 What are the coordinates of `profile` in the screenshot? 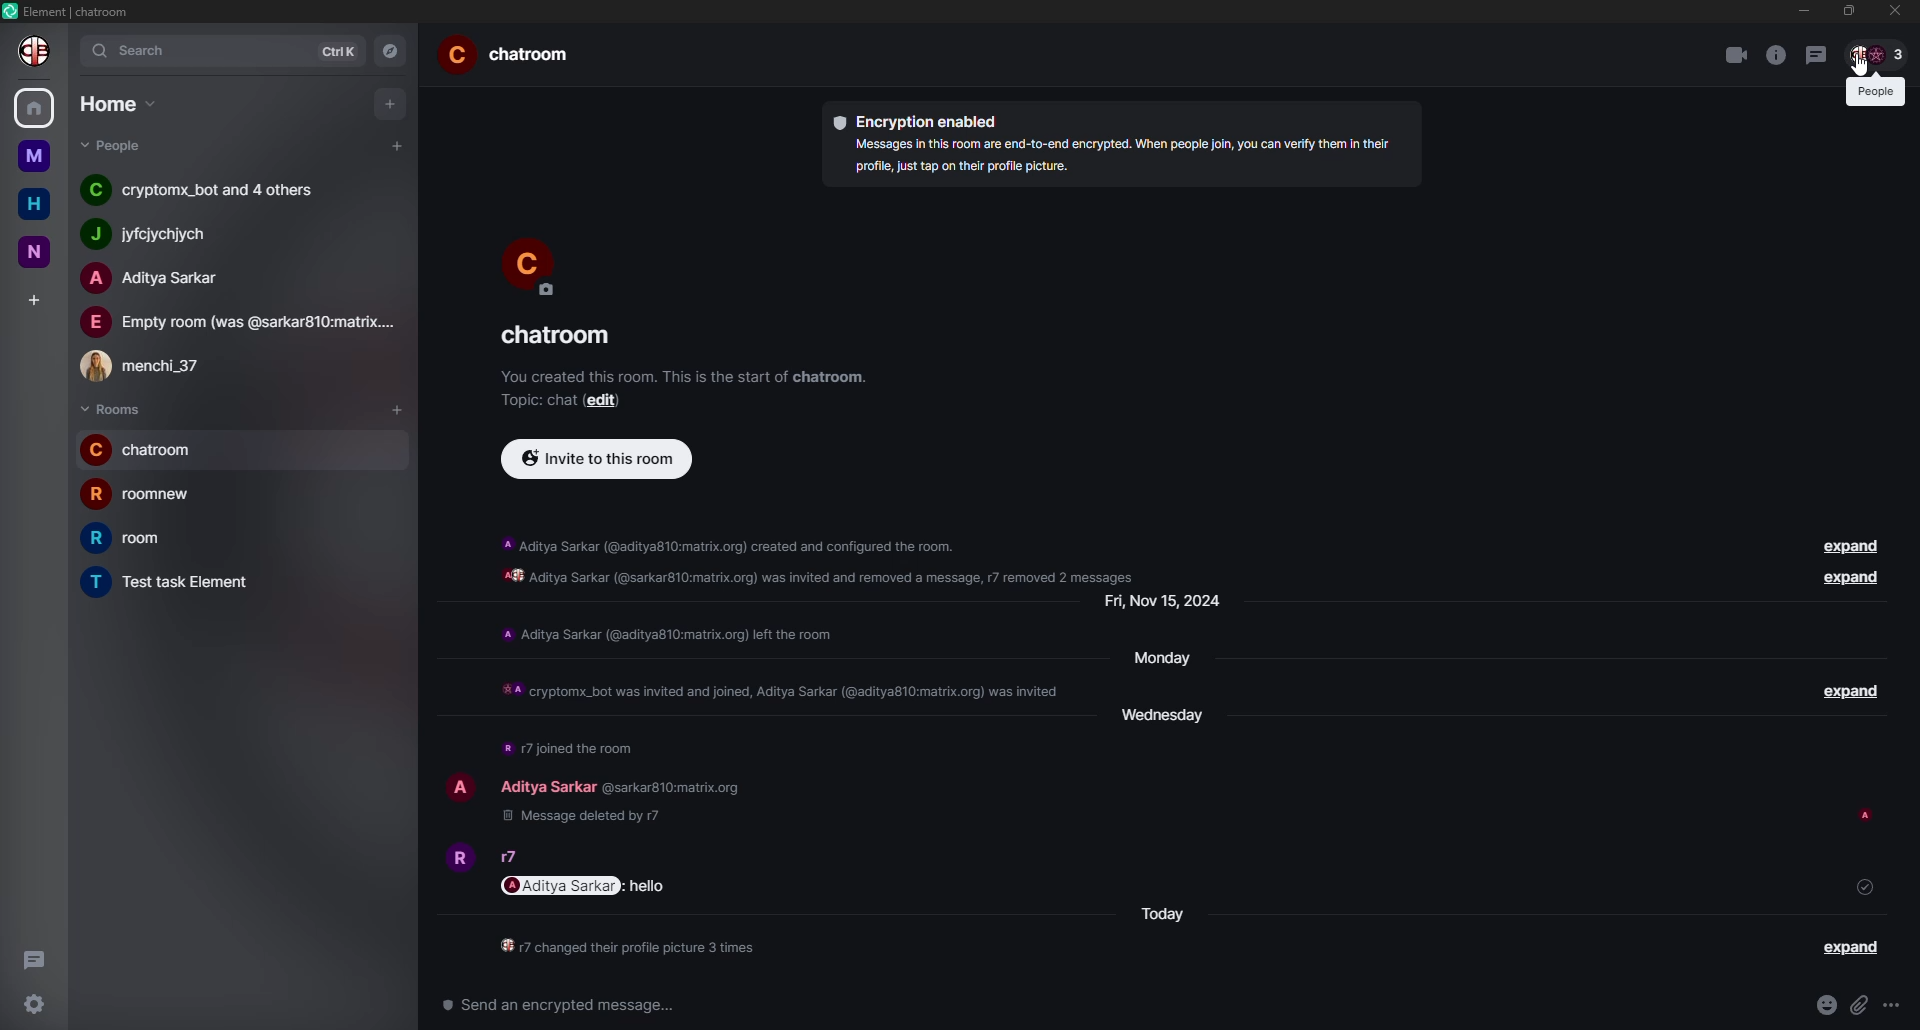 It's located at (460, 784).